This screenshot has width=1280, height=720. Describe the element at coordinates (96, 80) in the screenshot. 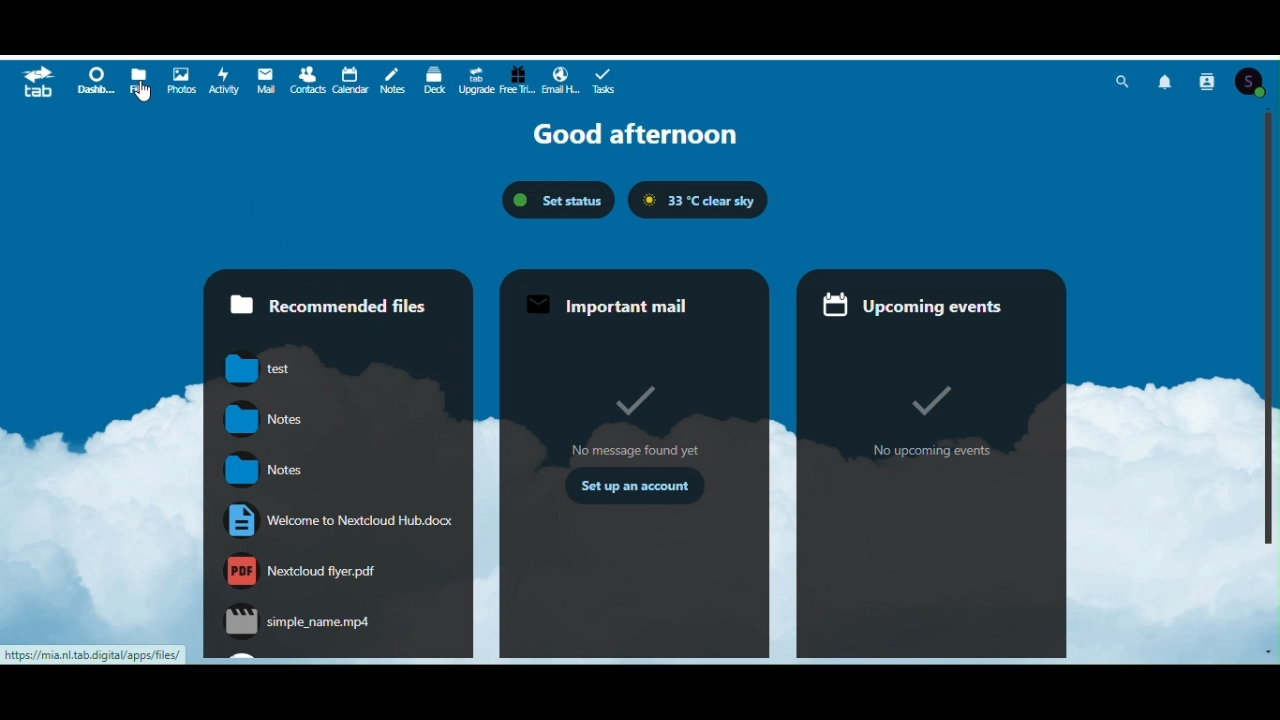

I see `Dashboard` at that location.